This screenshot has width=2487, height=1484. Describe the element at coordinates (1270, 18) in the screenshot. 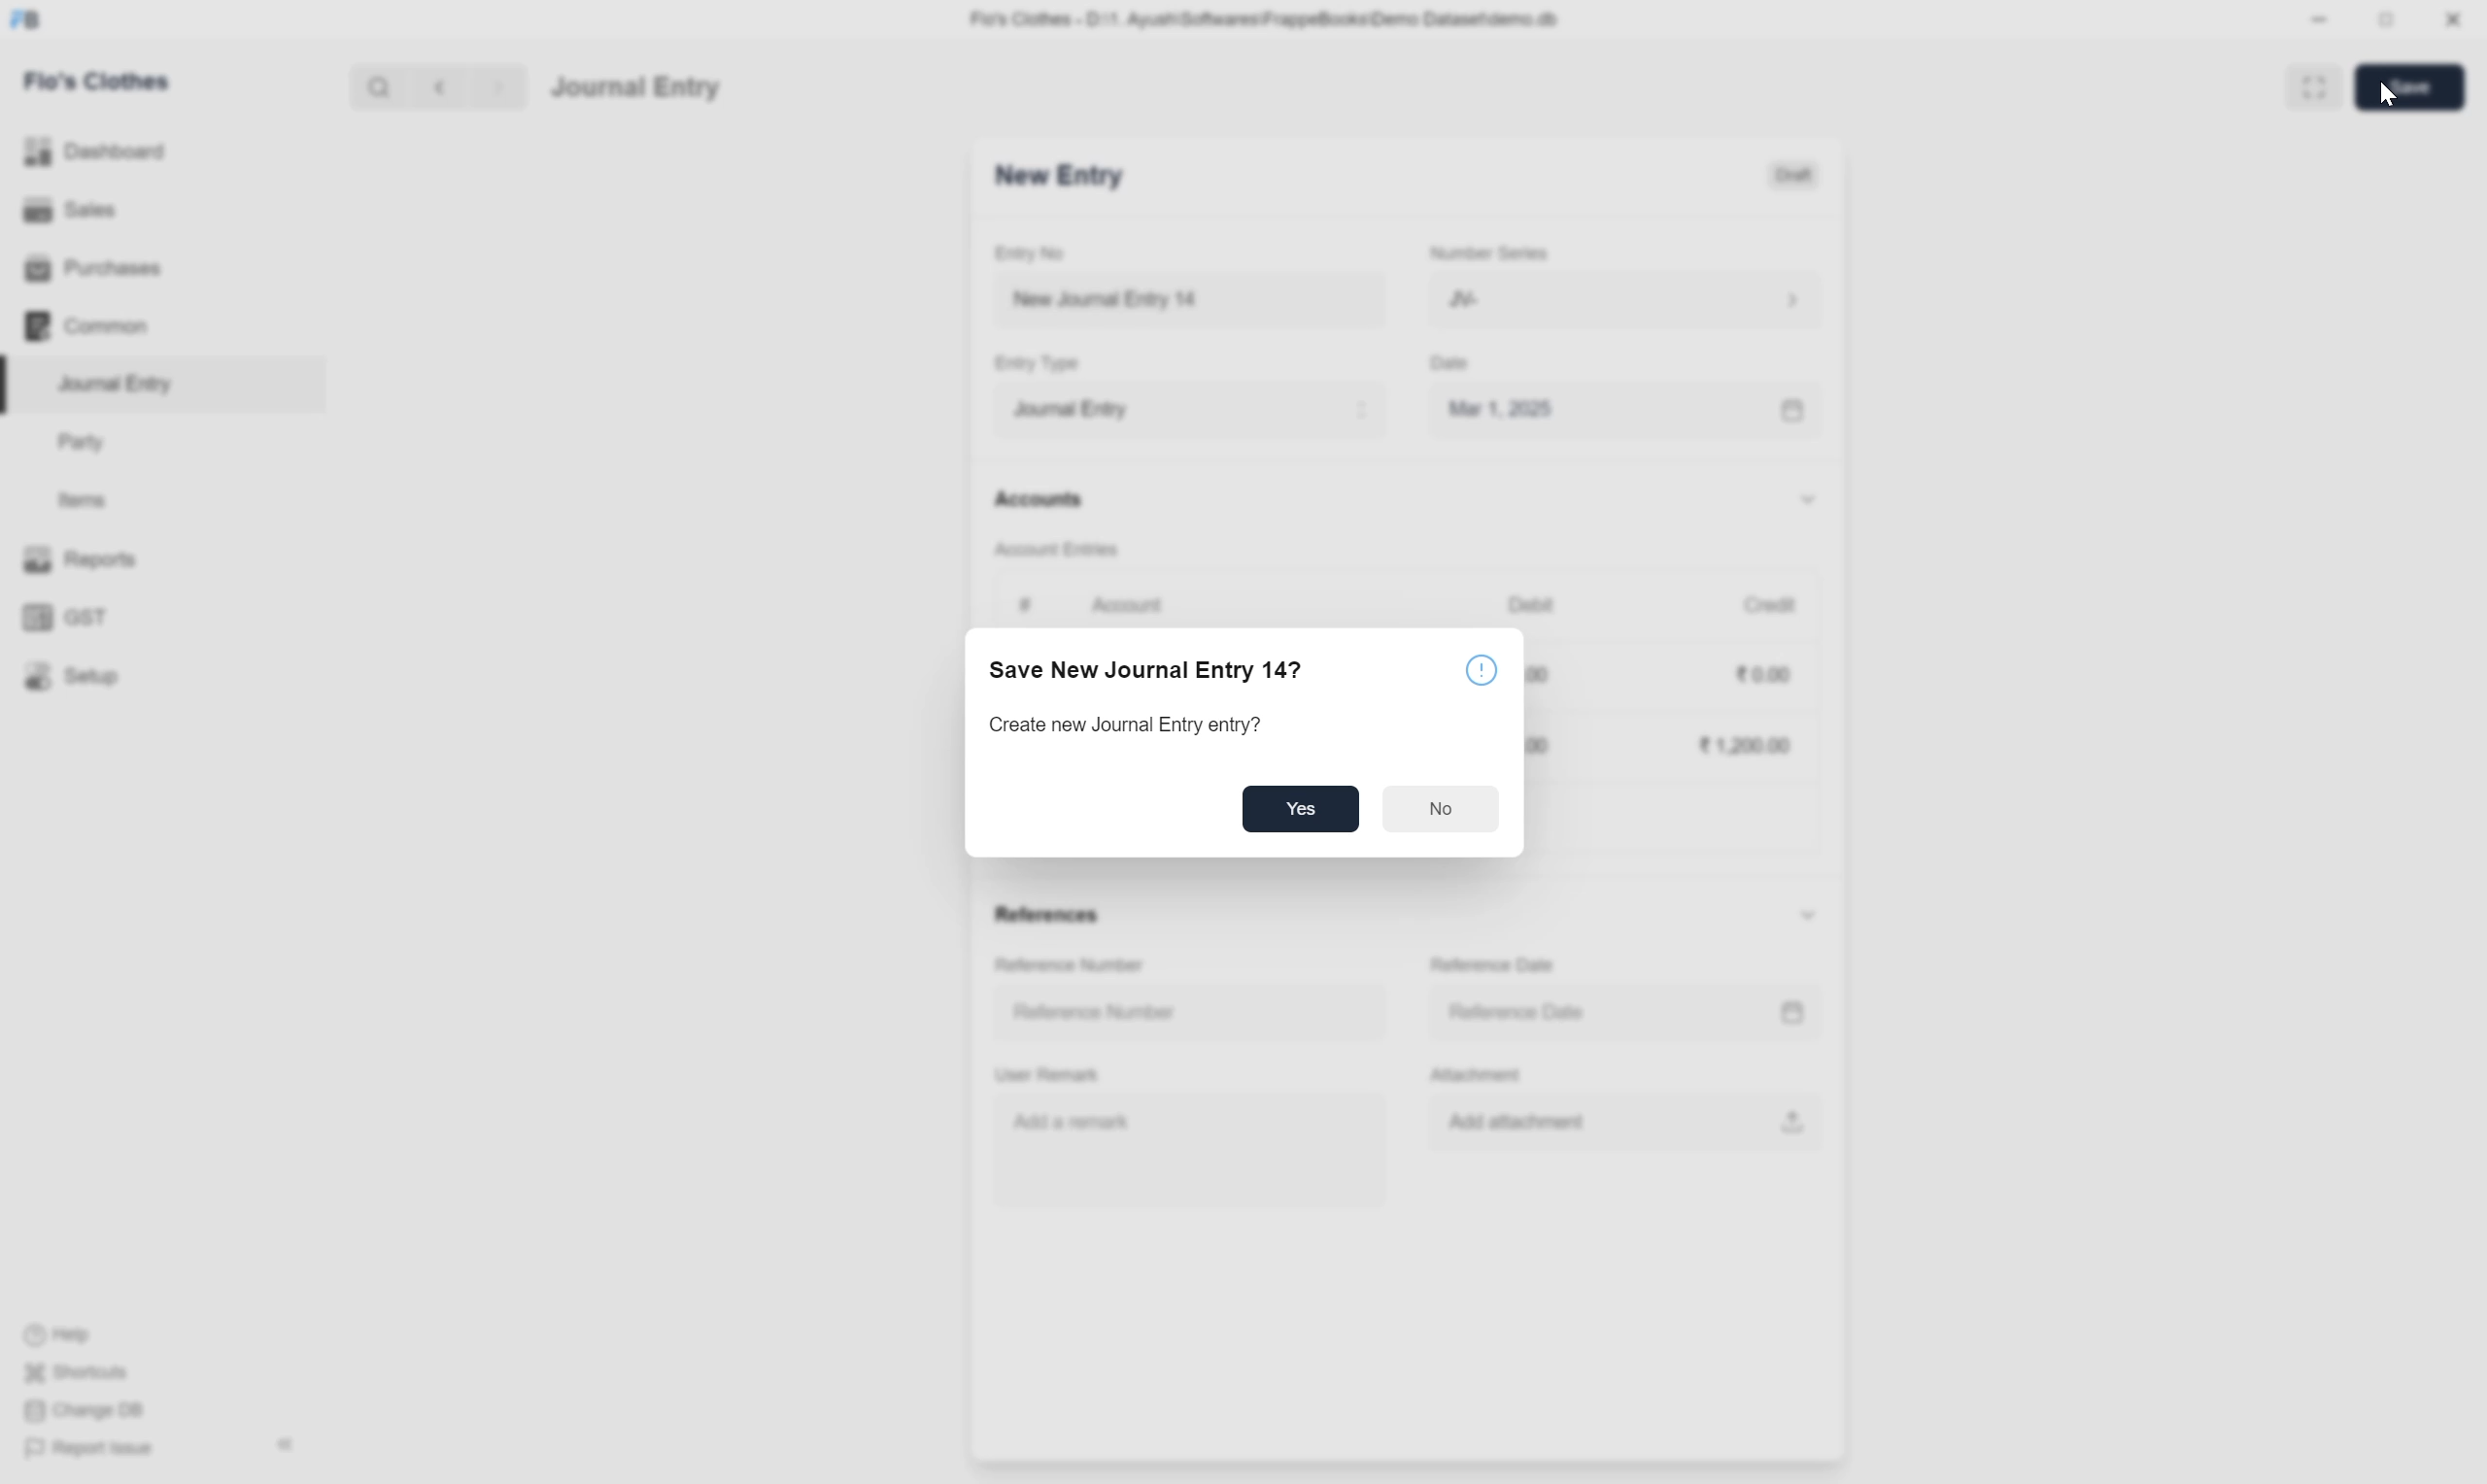

I see `Flo's Clothes - D:\1. Ayush\Softwares\FrappeBooks\Demo Dataset\demo.db` at that location.